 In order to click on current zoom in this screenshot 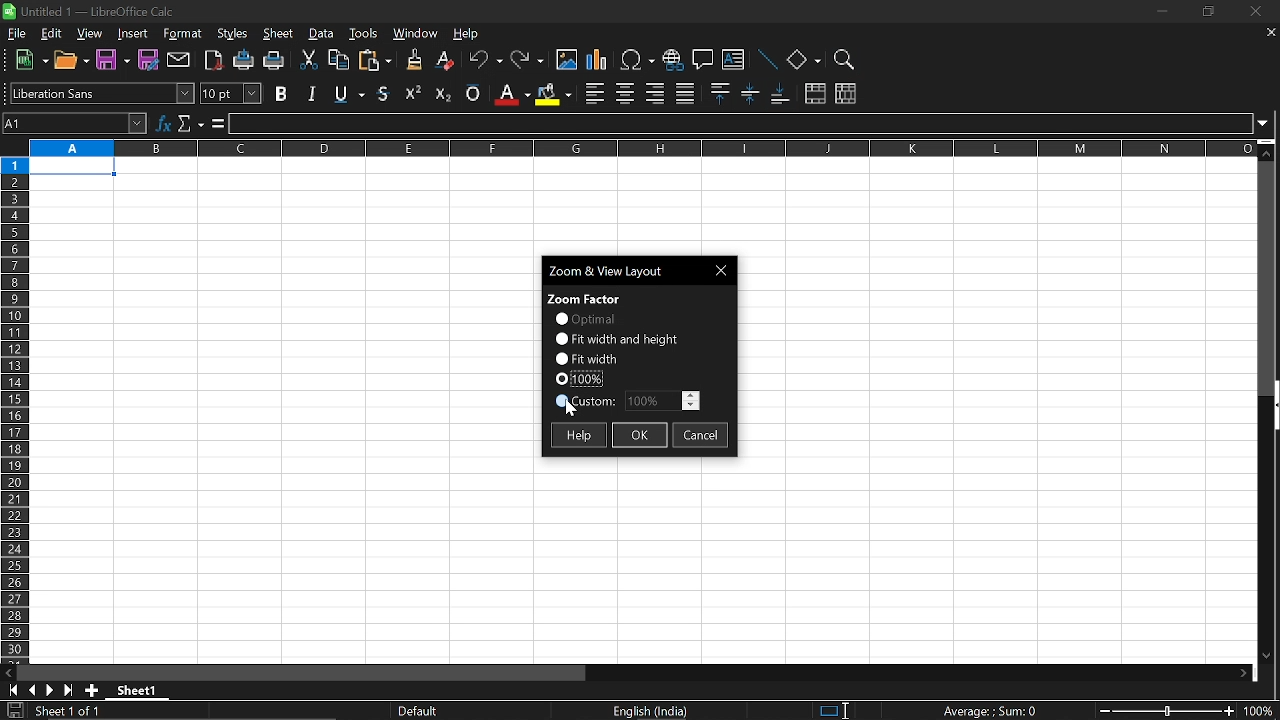, I will do `click(578, 377)`.